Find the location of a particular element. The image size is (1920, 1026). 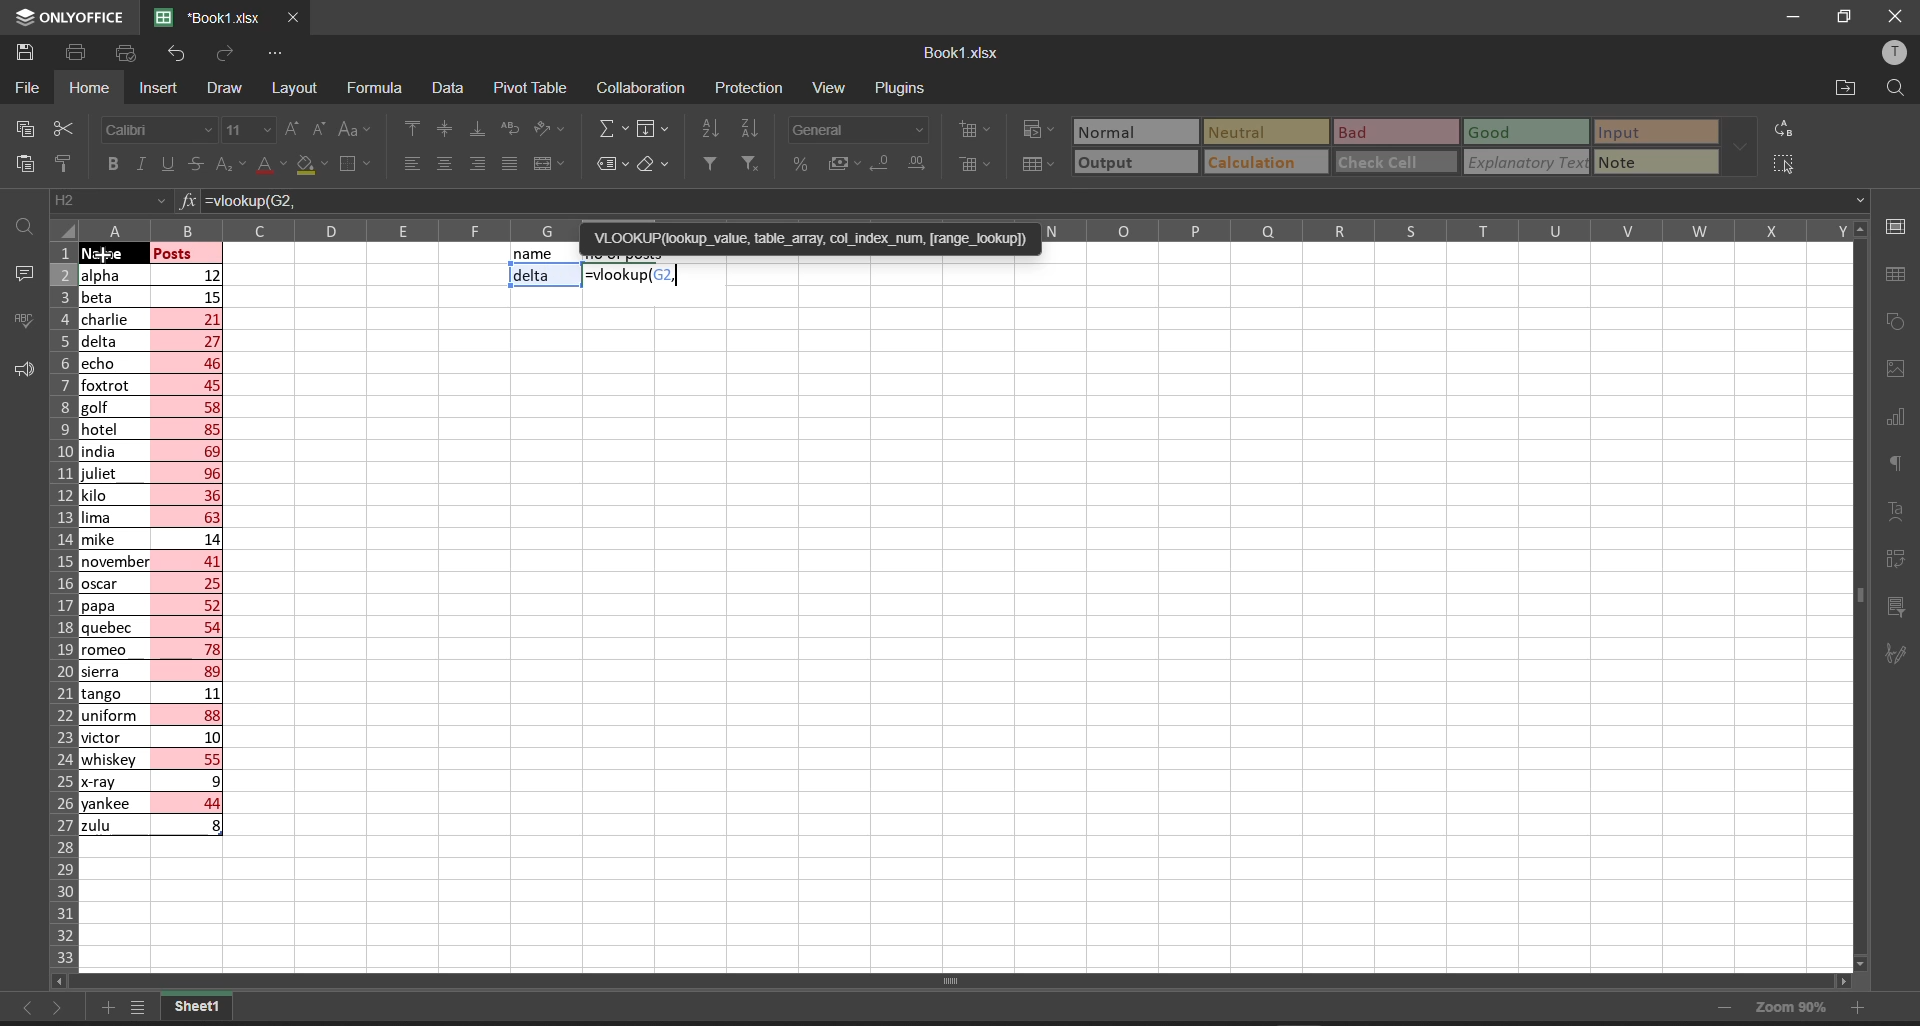

scroll up is located at coordinates (1855, 229).